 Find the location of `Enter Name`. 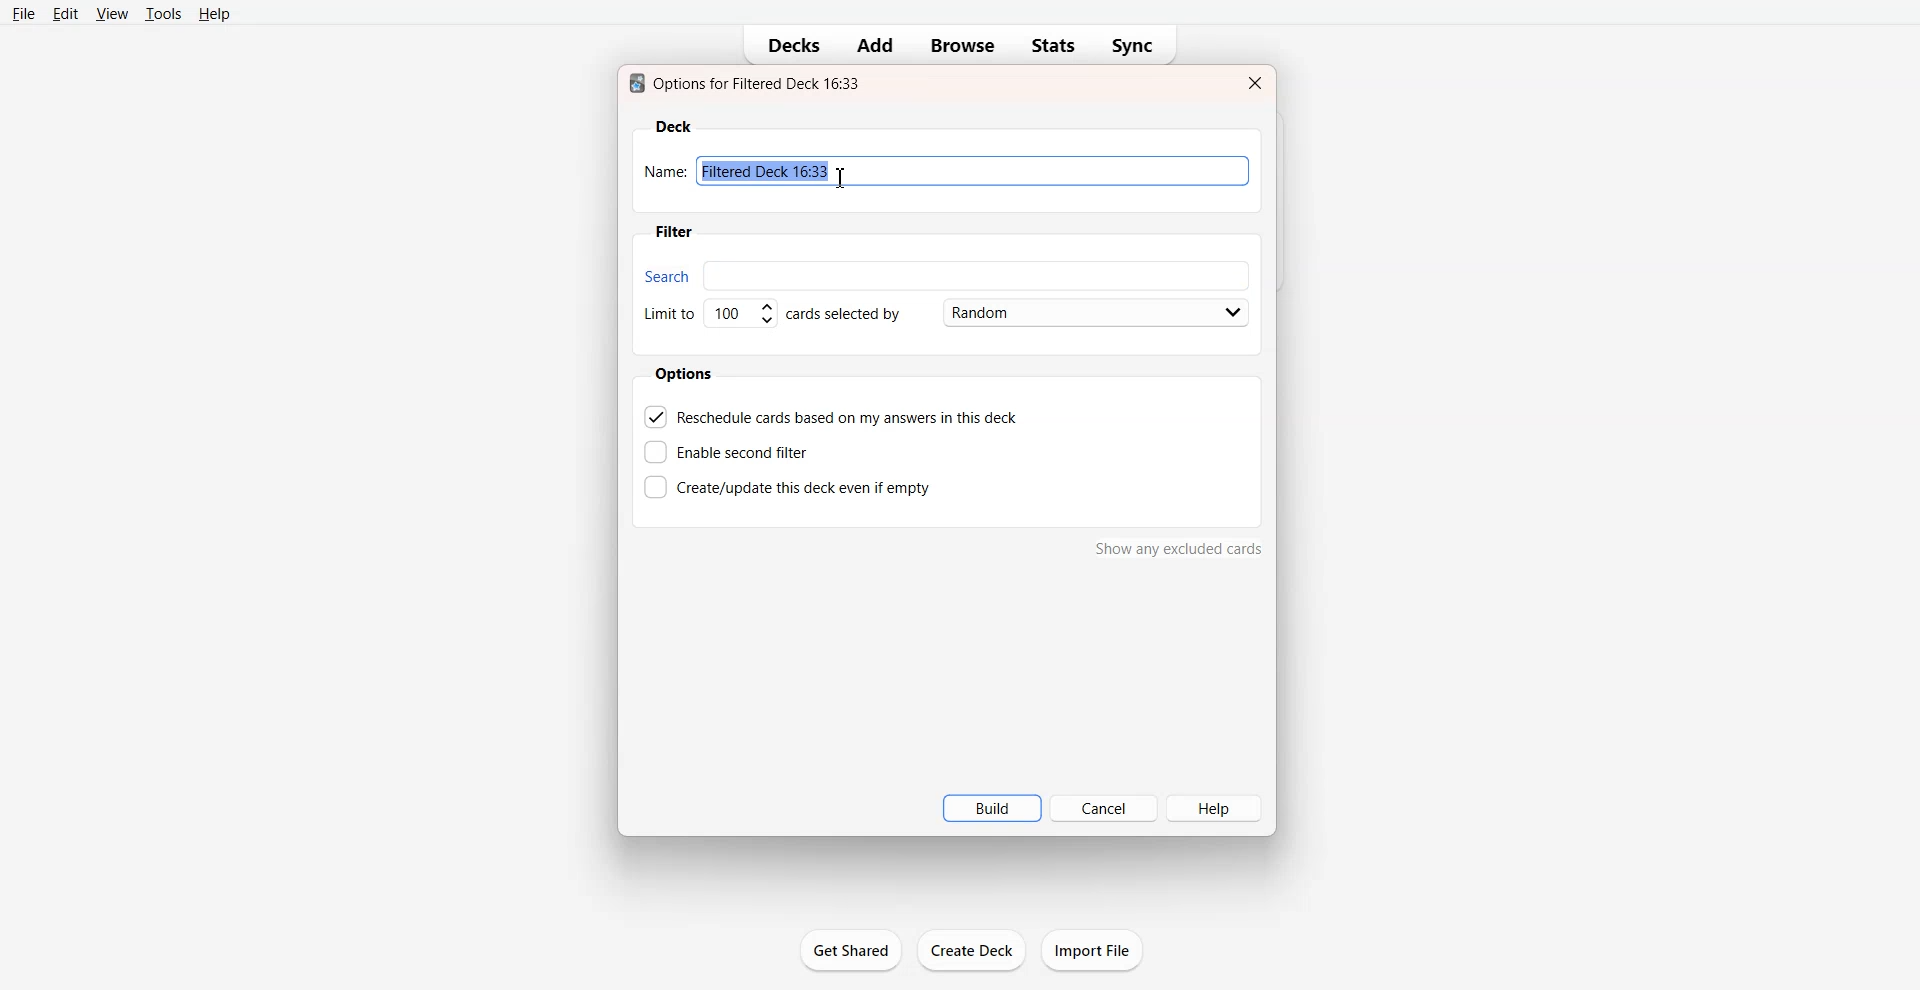

Enter Name is located at coordinates (954, 170).